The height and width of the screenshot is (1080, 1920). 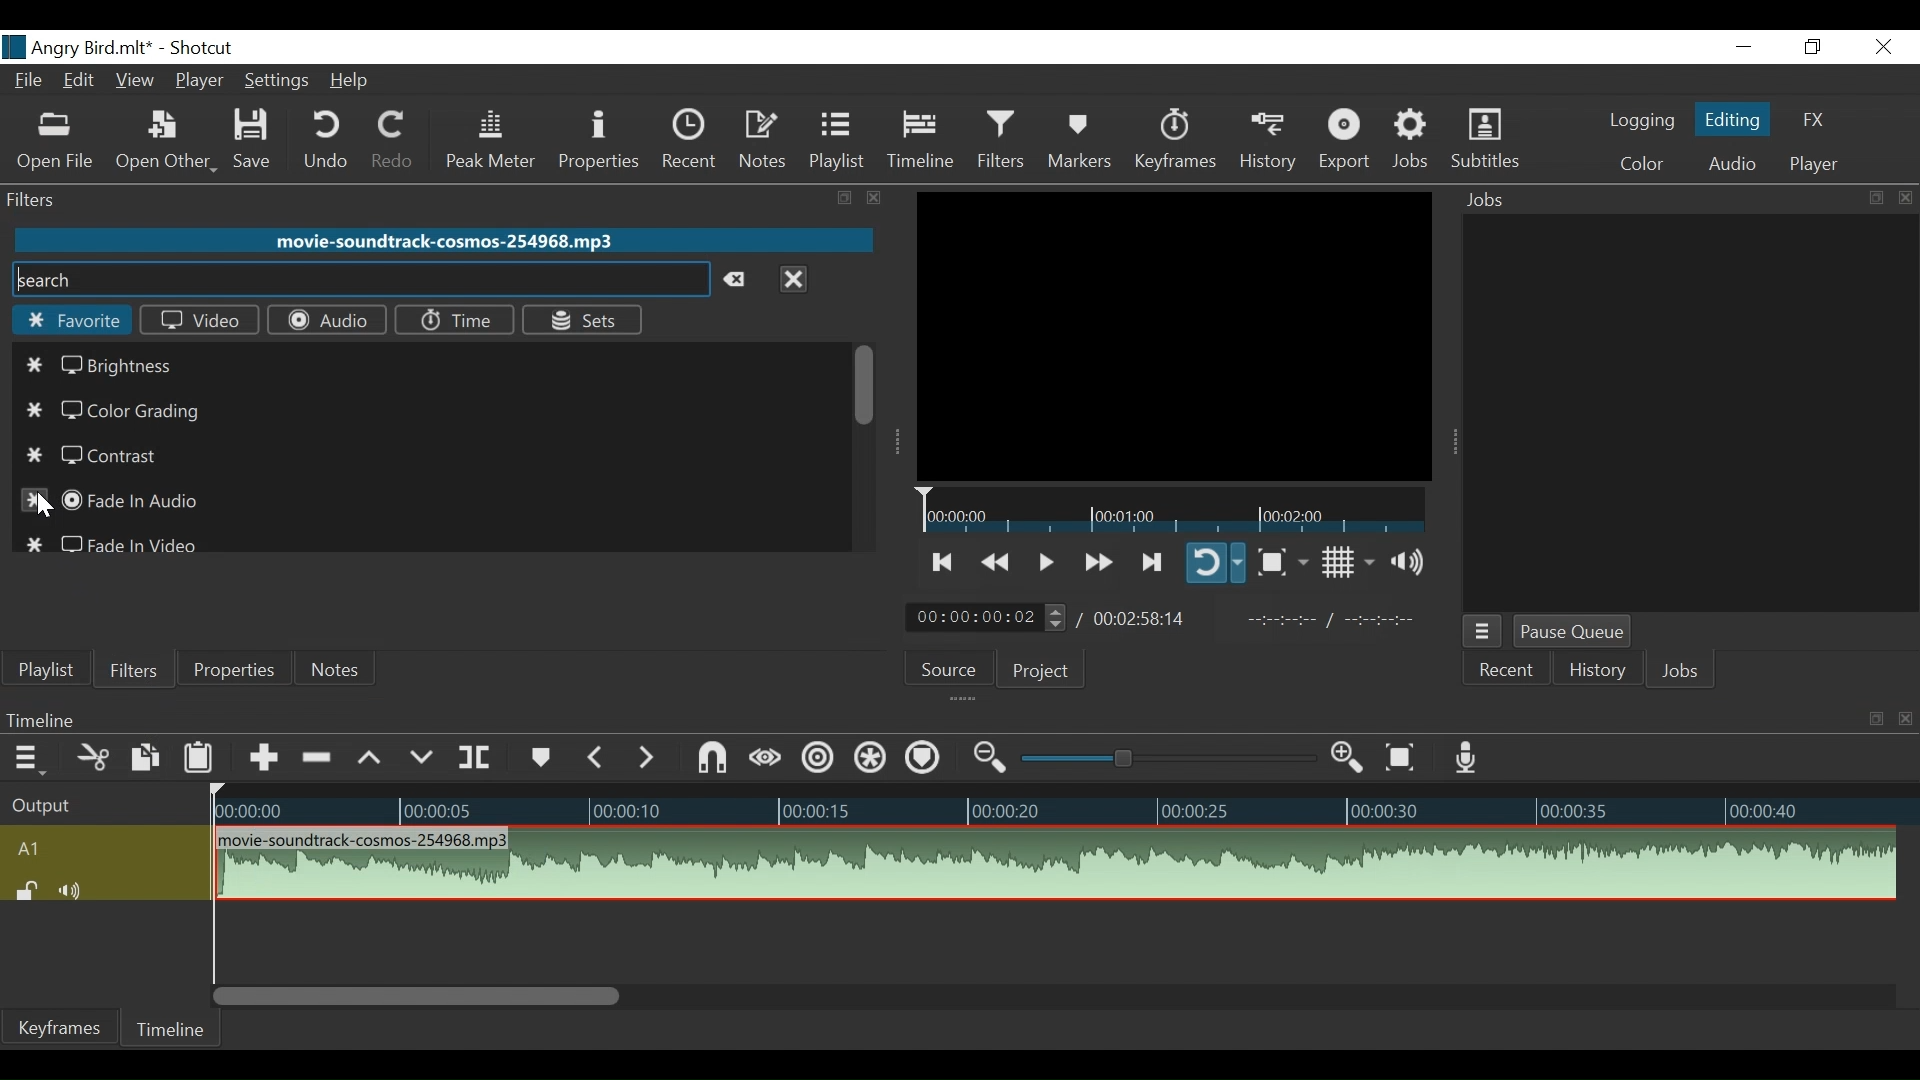 What do you see at coordinates (74, 889) in the screenshot?
I see `Mute` at bounding box center [74, 889].